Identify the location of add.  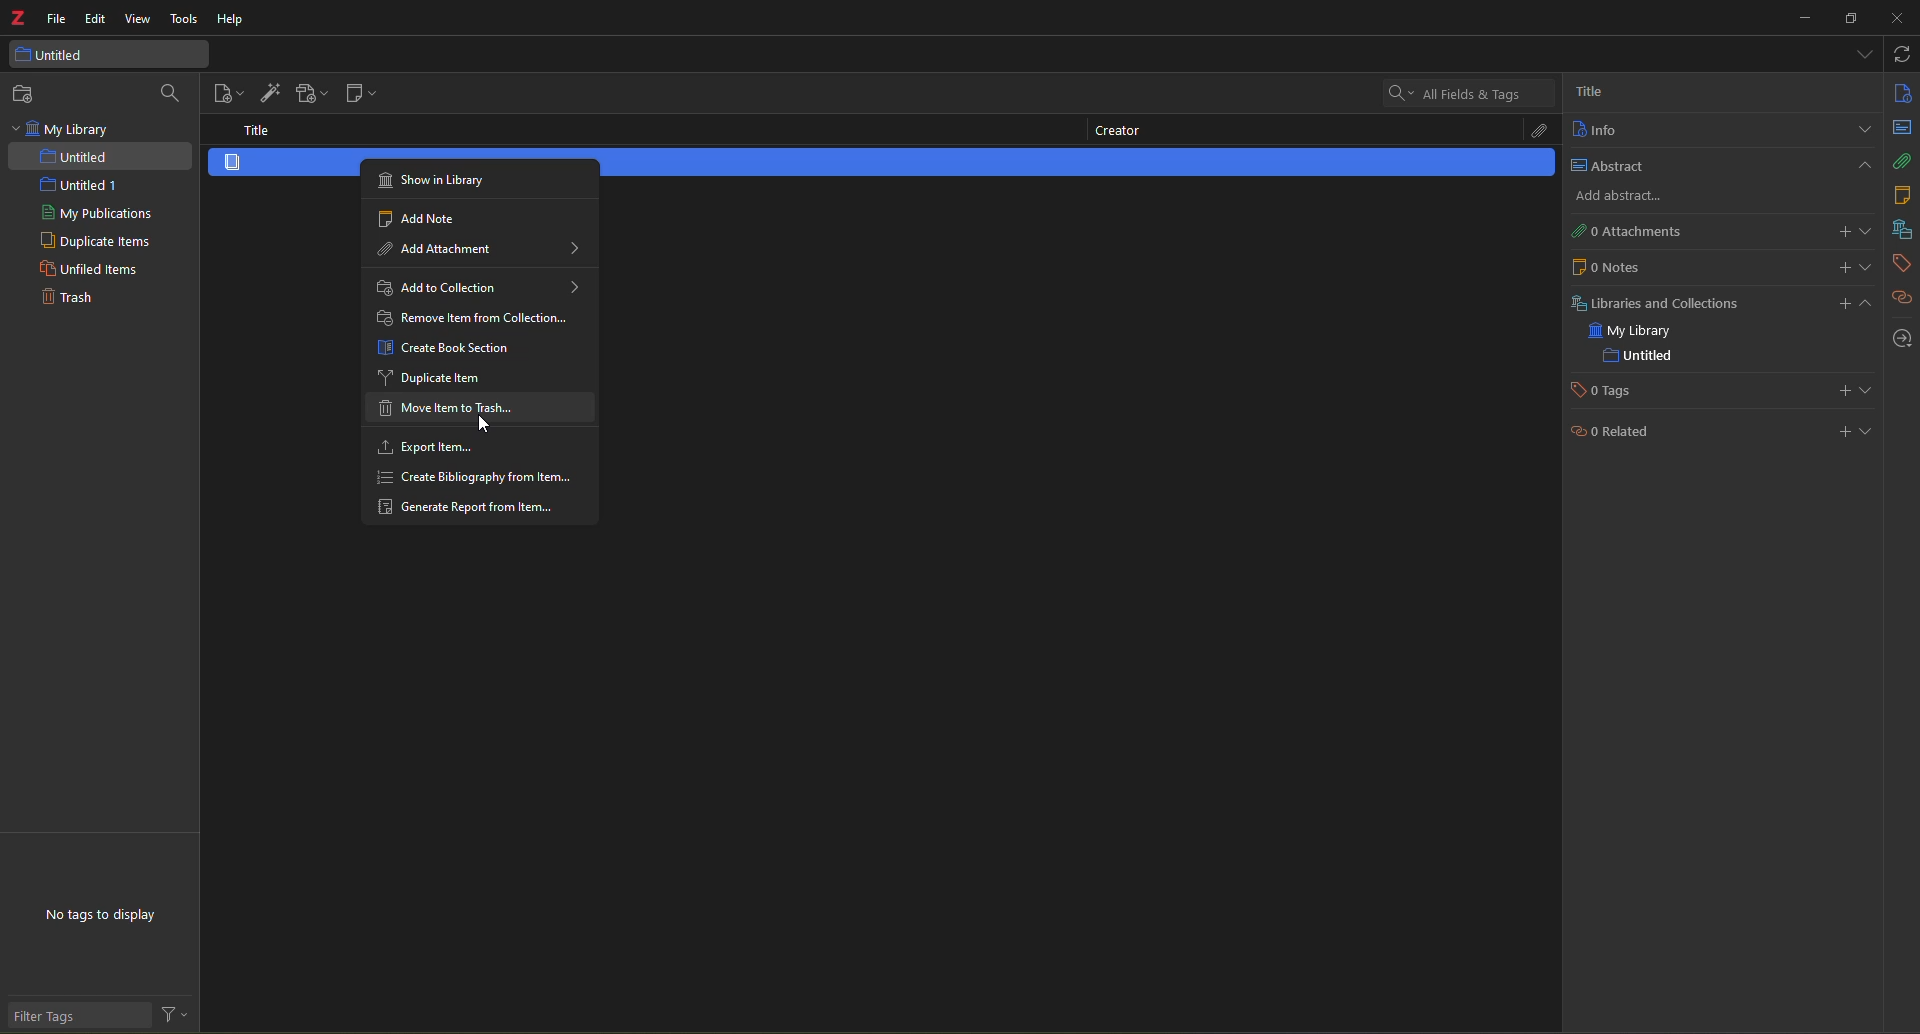
(1841, 391).